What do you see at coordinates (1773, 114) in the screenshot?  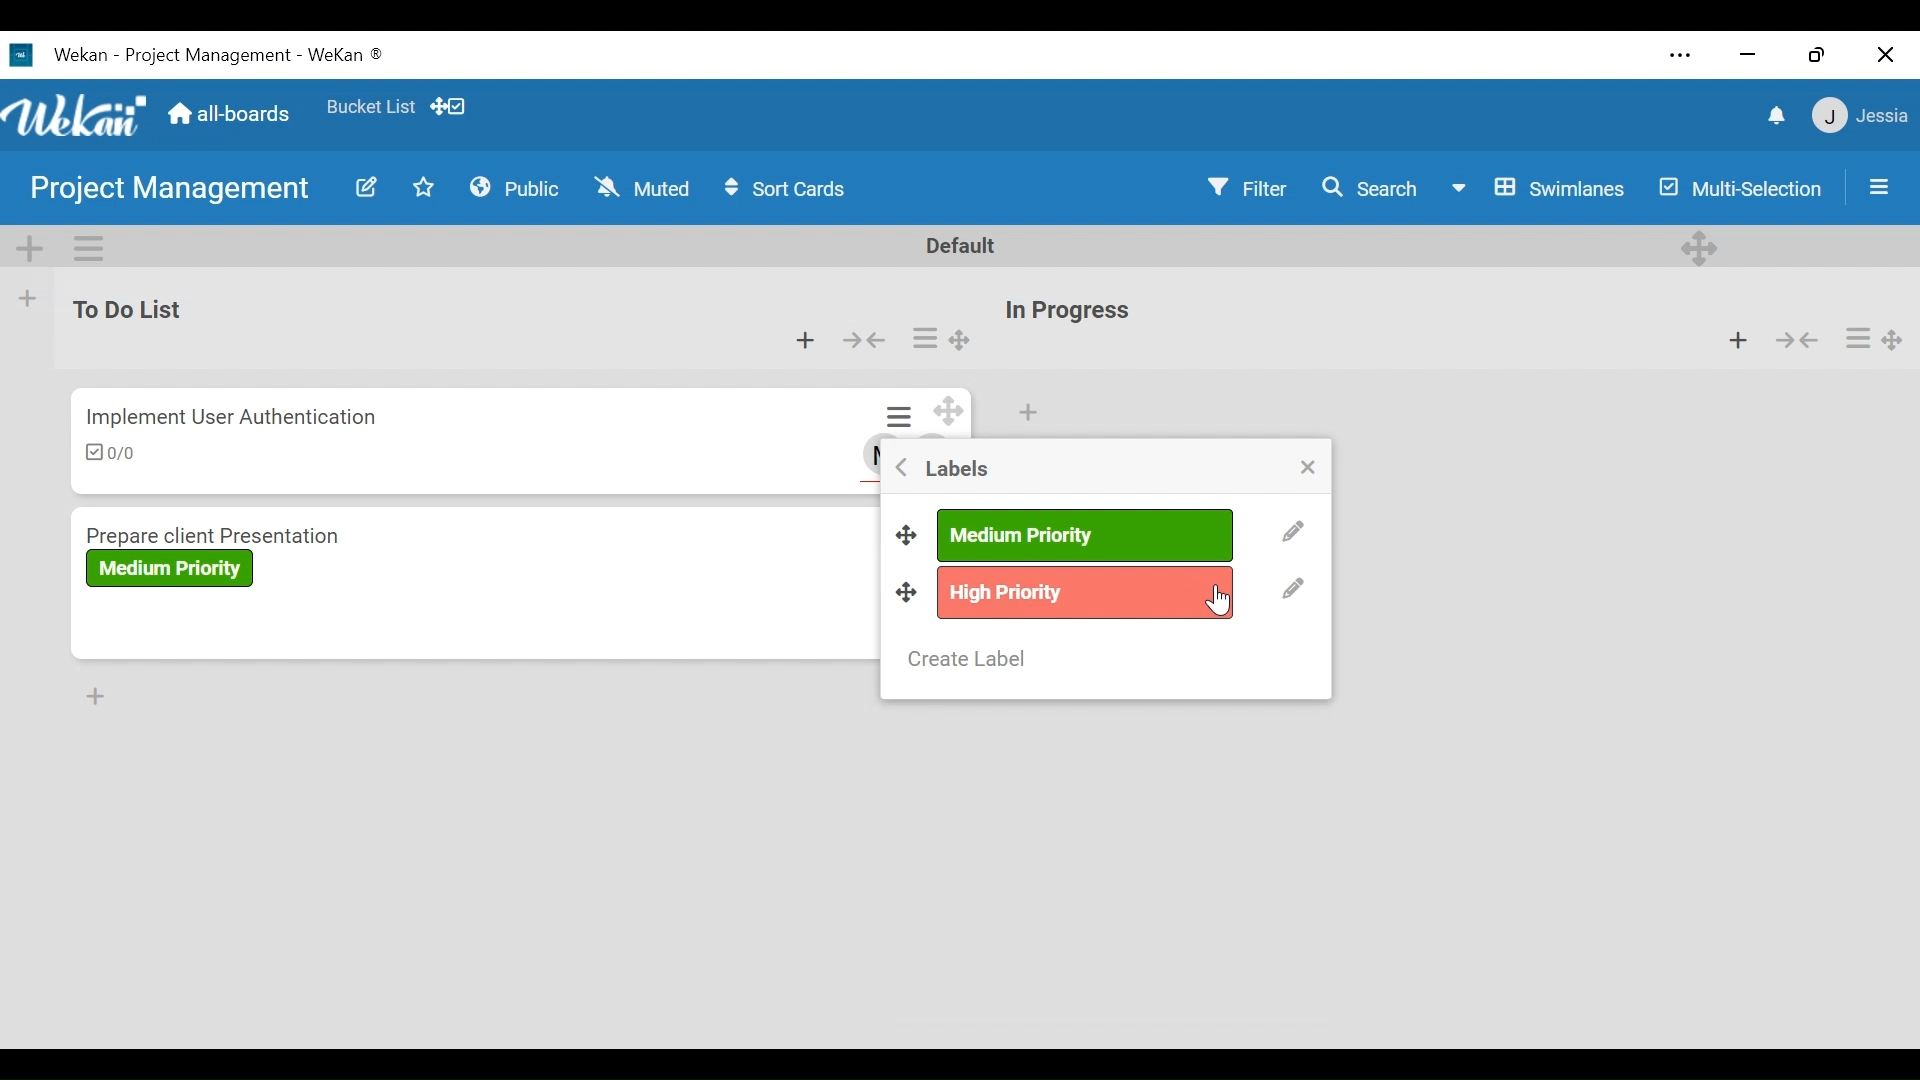 I see `notifications` at bounding box center [1773, 114].